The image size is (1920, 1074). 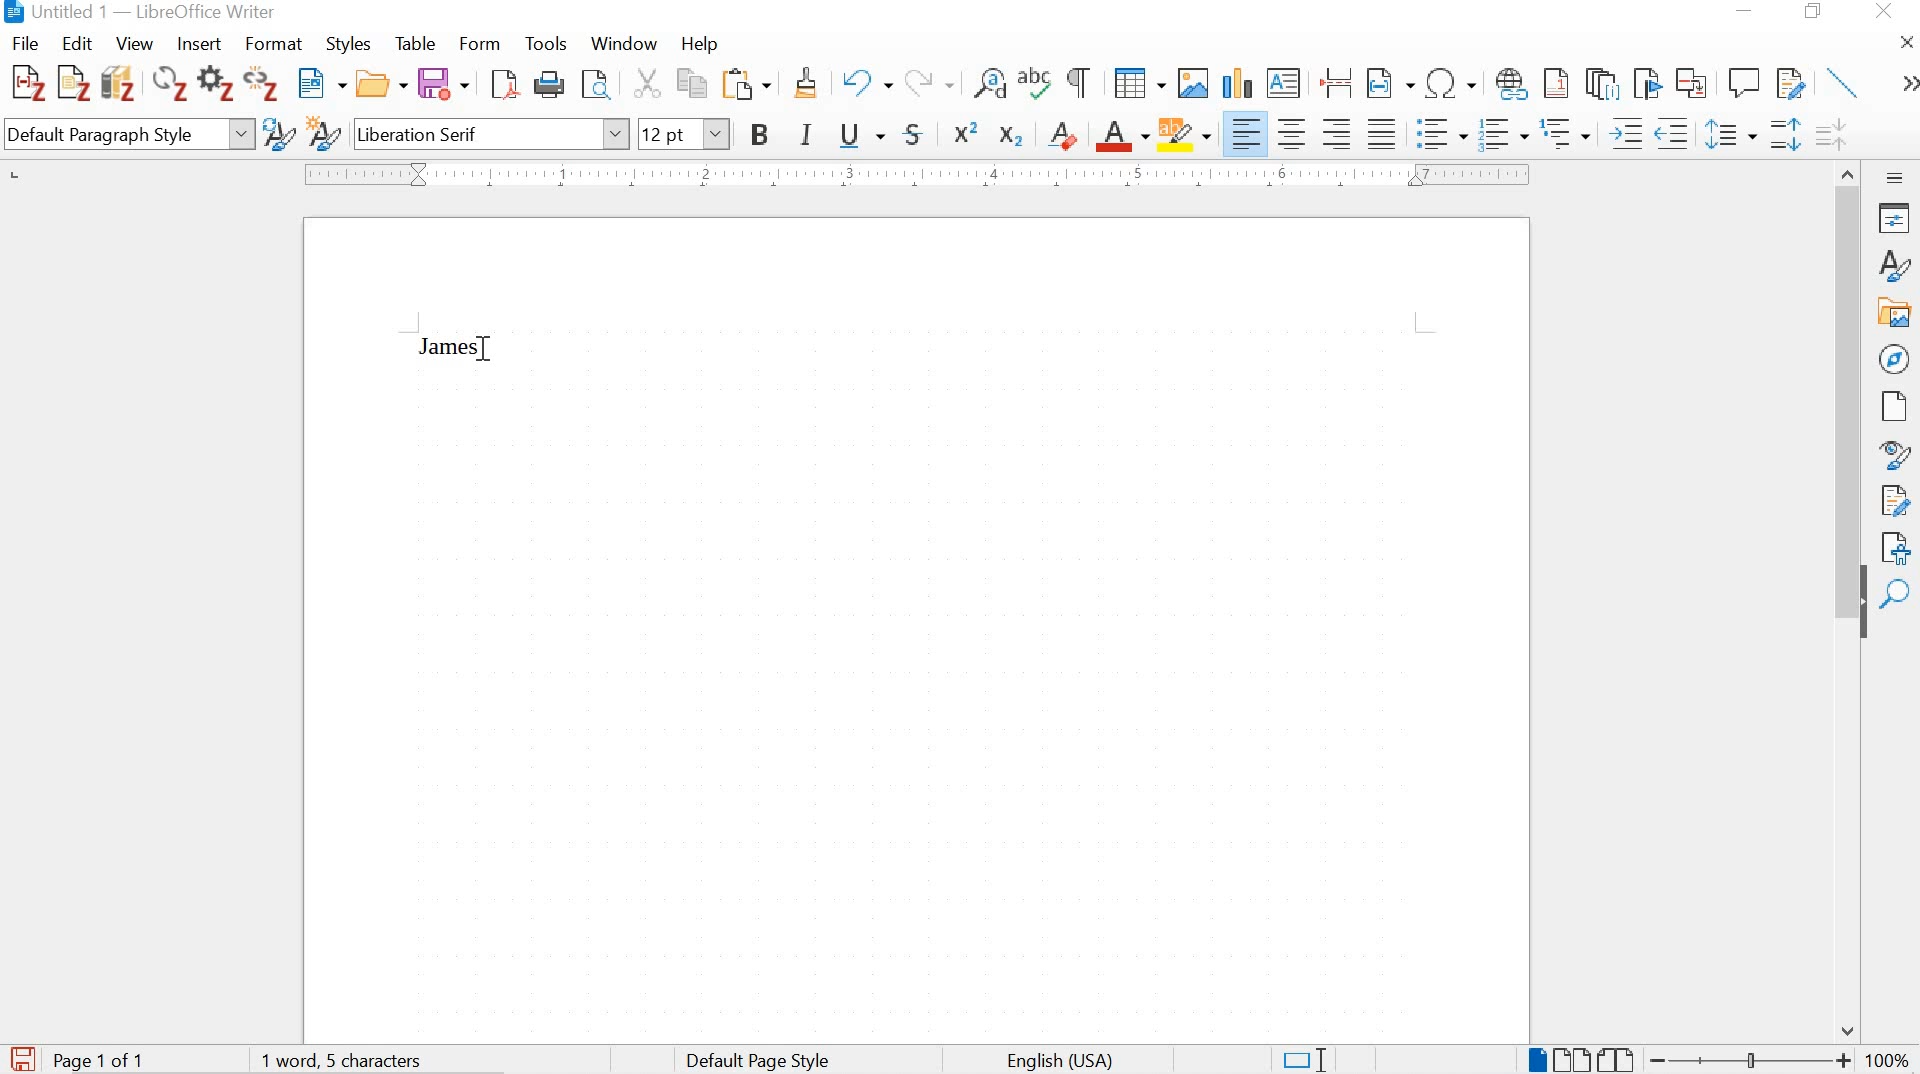 What do you see at coordinates (1618, 1059) in the screenshot?
I see `book view` at bounding box center [1618, 1059].